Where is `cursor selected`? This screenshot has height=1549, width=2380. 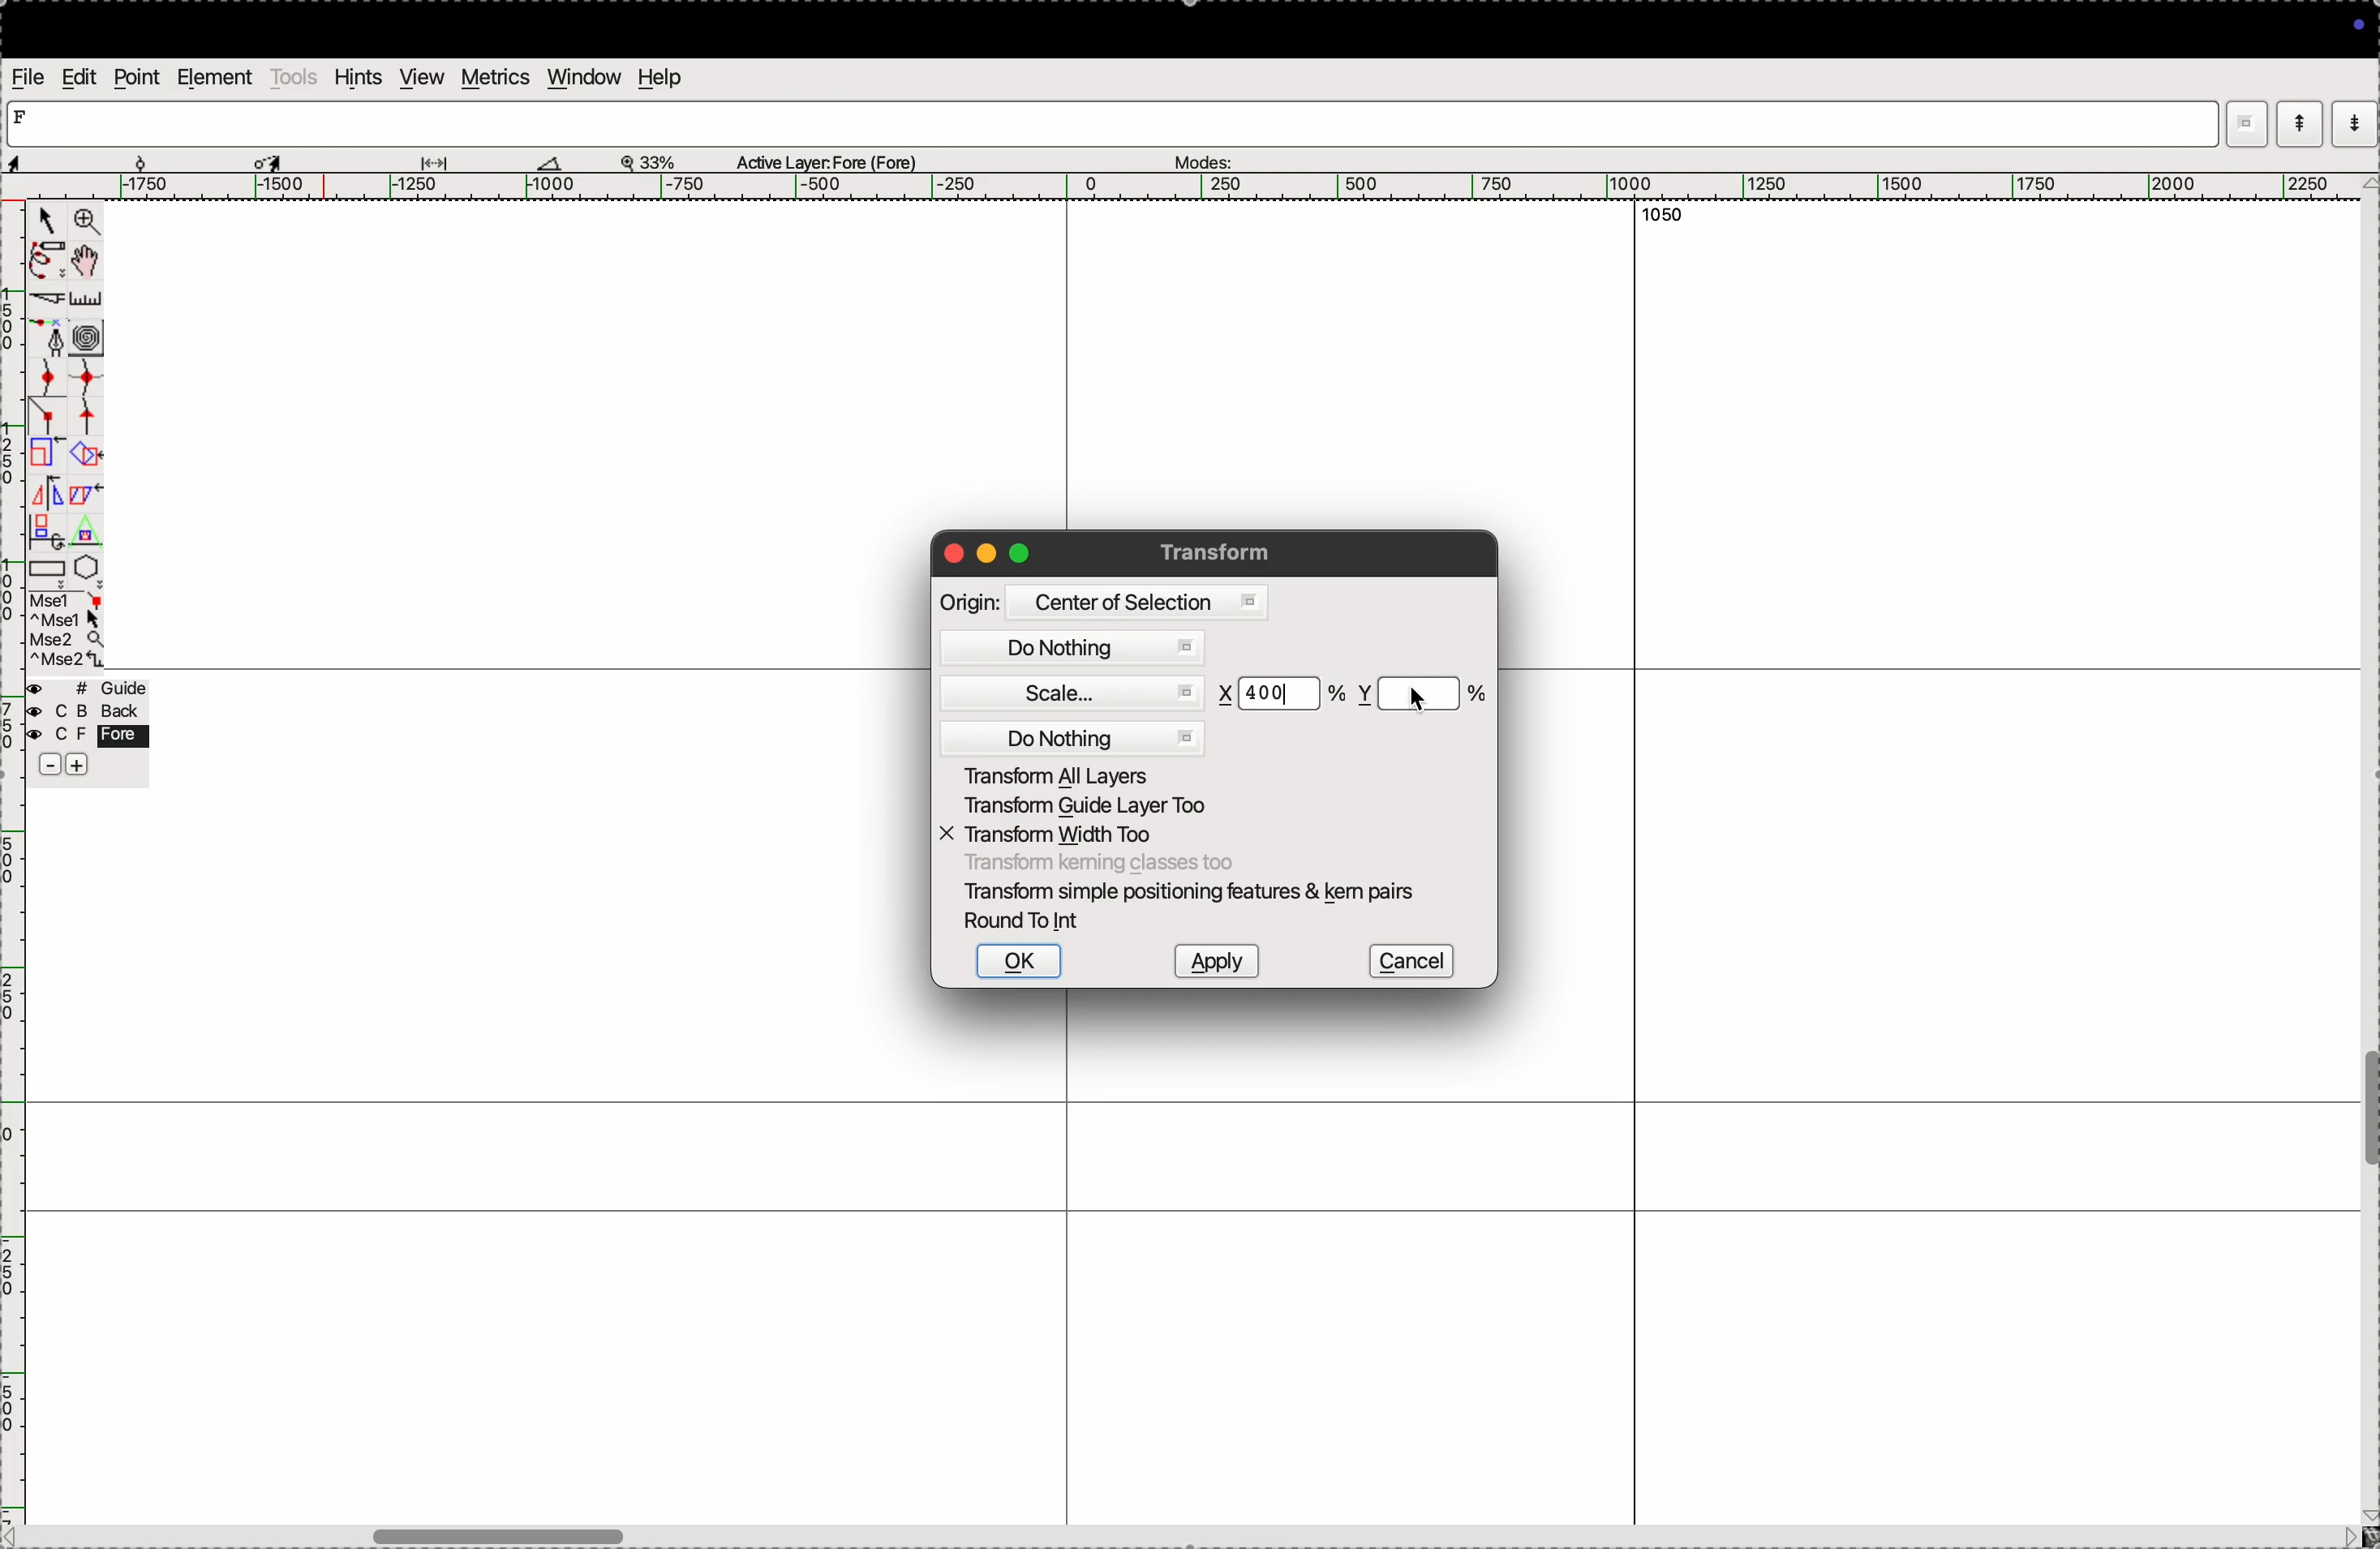
cursor selected is located at coordinates (271, 159).